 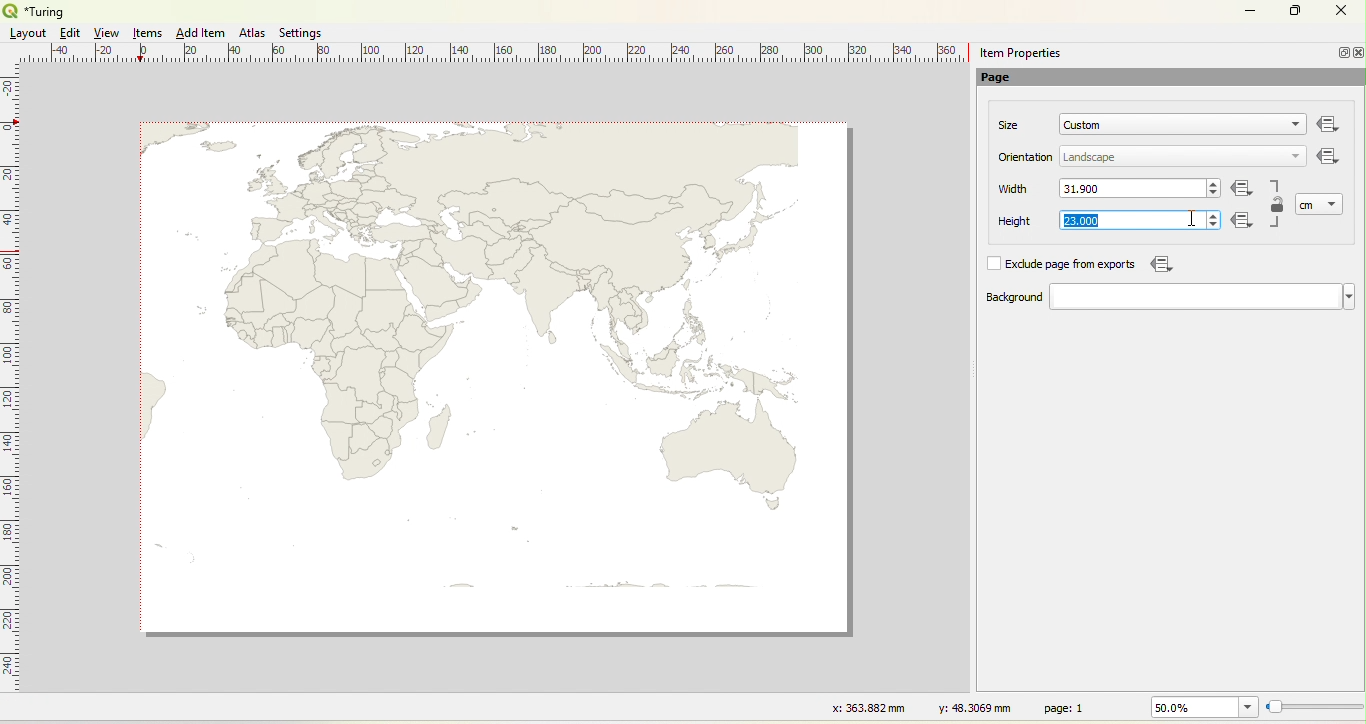 I want to click on Resize, so click(x=1315, y=708).